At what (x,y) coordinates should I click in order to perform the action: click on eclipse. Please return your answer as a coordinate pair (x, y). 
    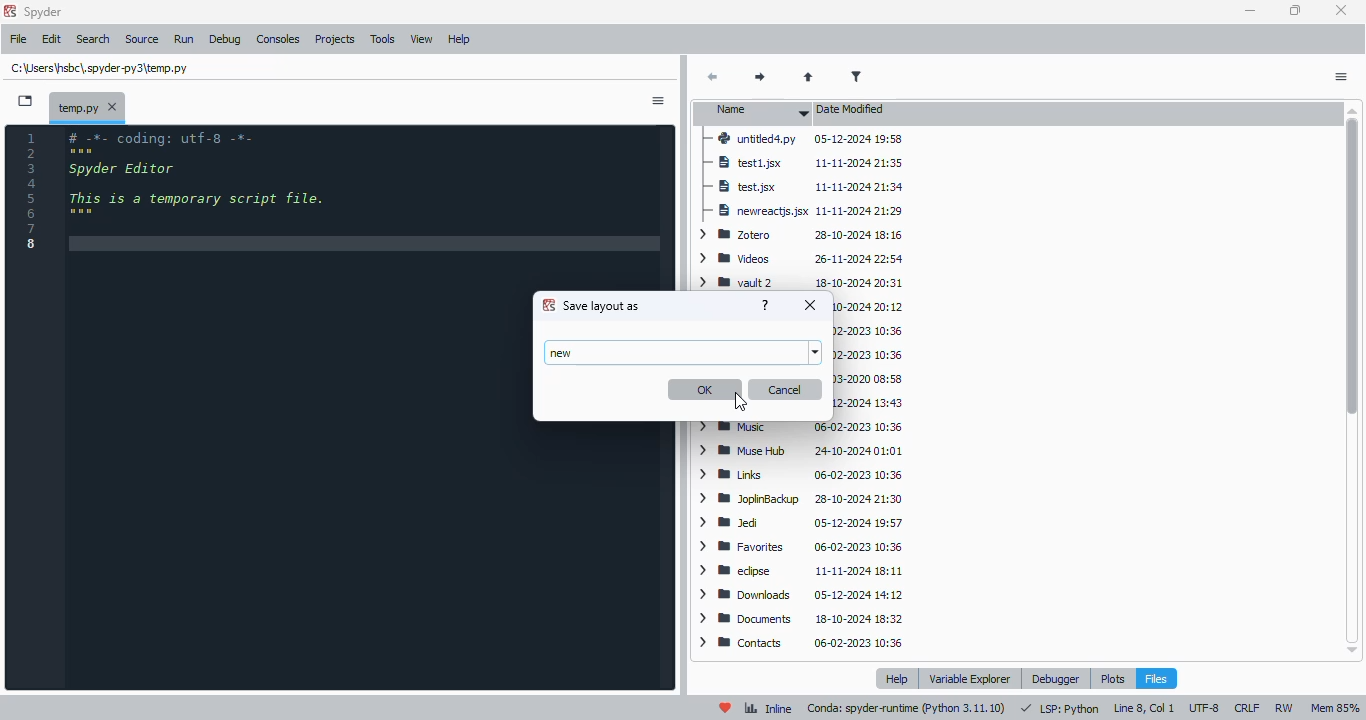
    Looking at the image, I should click on (799, 571).